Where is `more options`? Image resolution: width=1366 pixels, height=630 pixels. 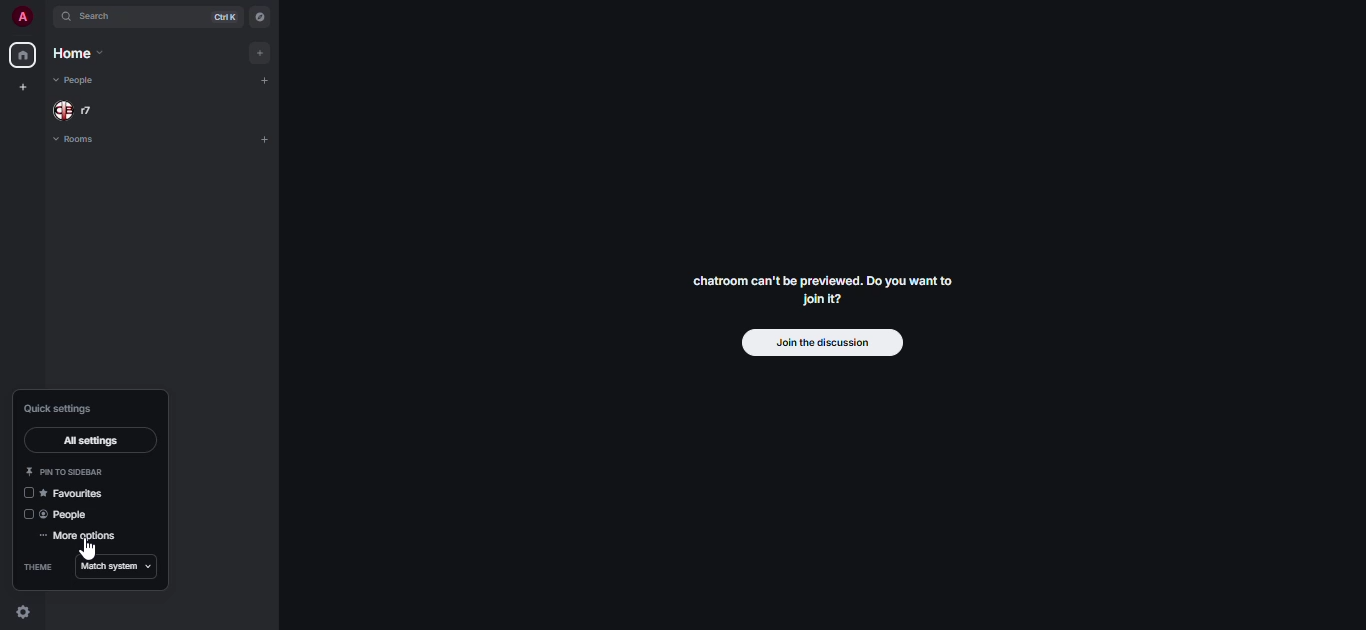
more options is located at coordinates (76, 536).